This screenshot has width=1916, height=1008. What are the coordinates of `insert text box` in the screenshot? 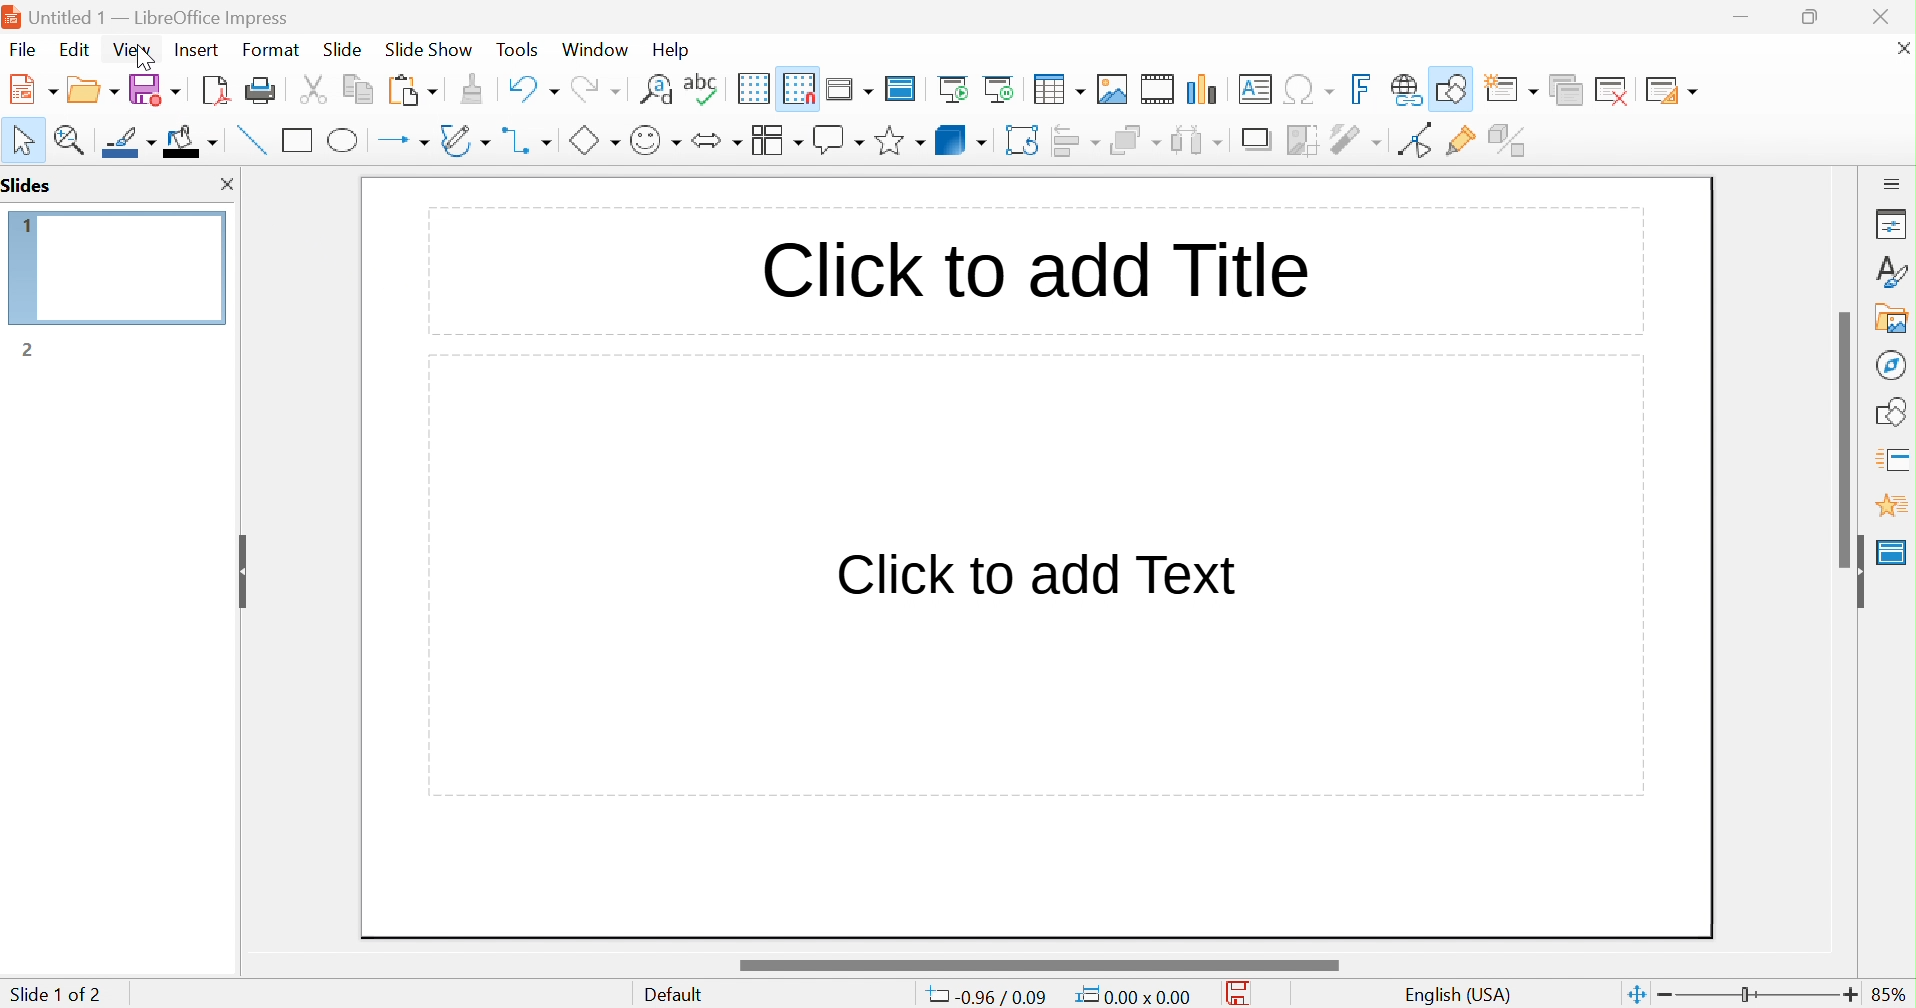 It's located at (1254, 88).